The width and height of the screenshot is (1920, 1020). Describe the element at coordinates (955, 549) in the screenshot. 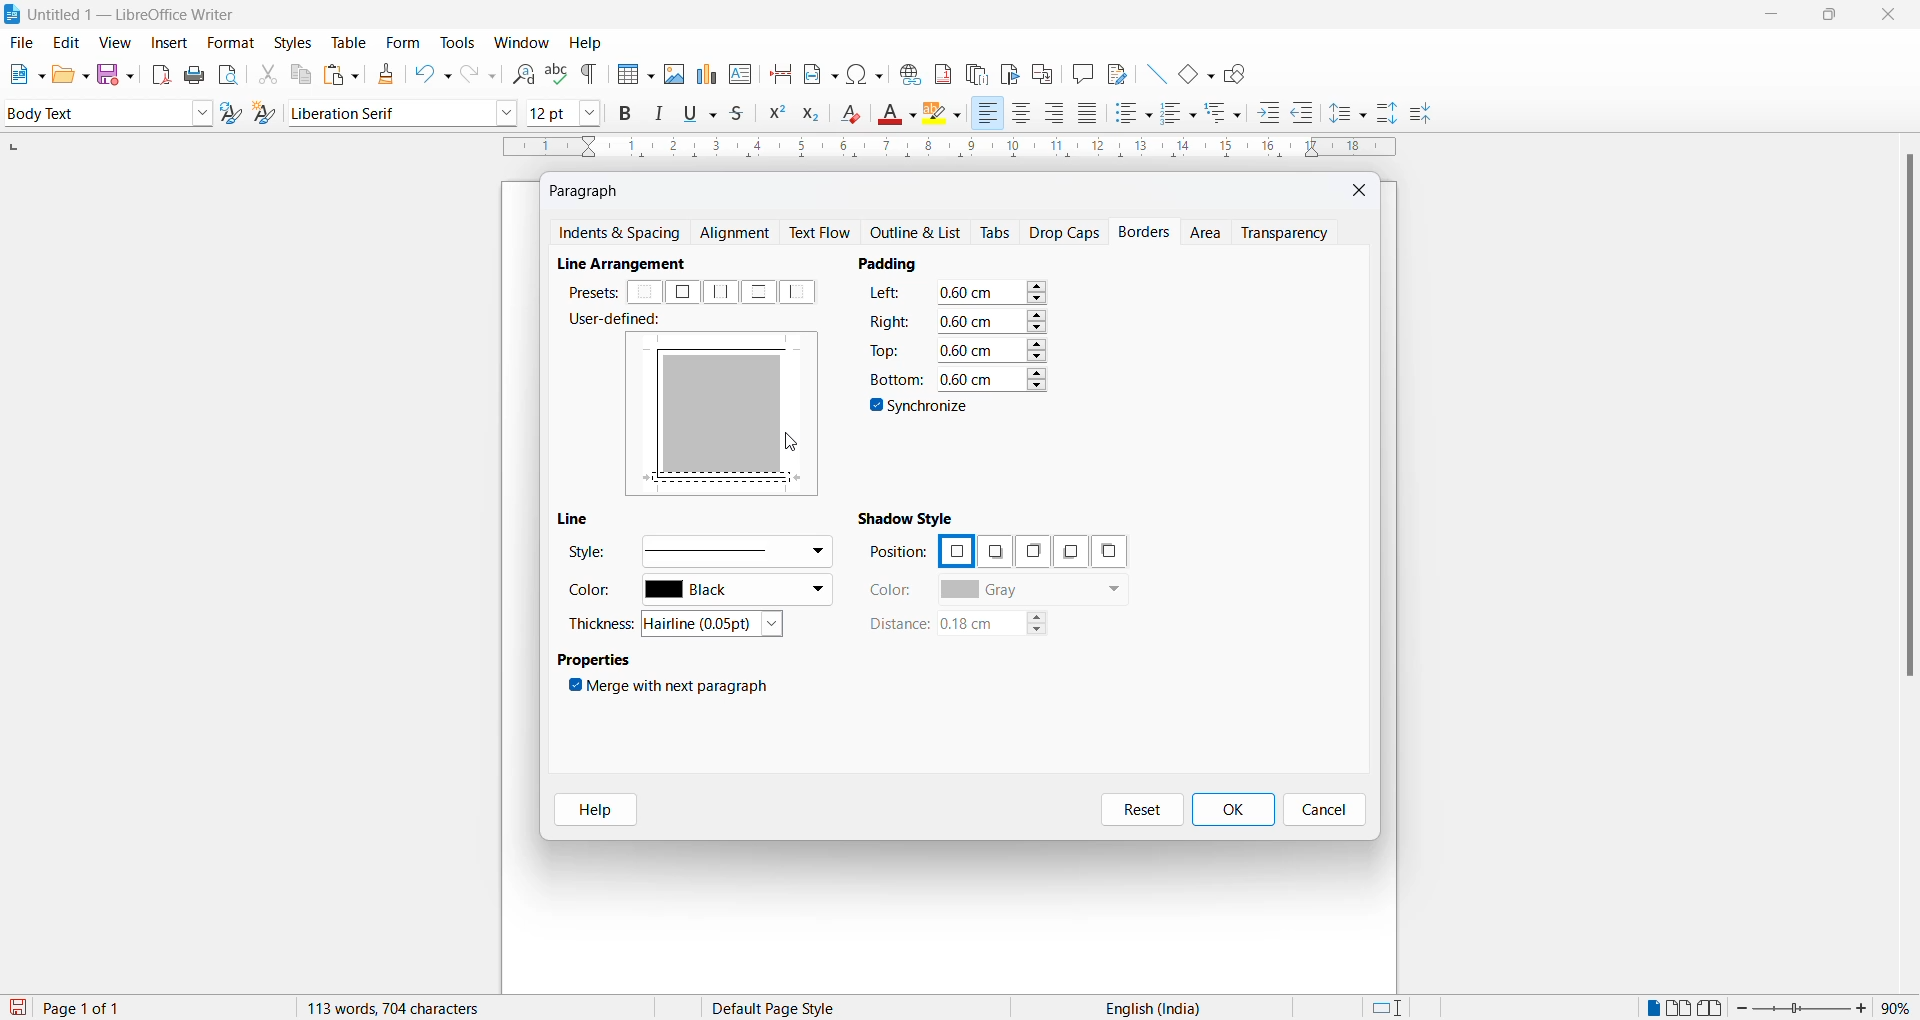

I see `position options` at that location.